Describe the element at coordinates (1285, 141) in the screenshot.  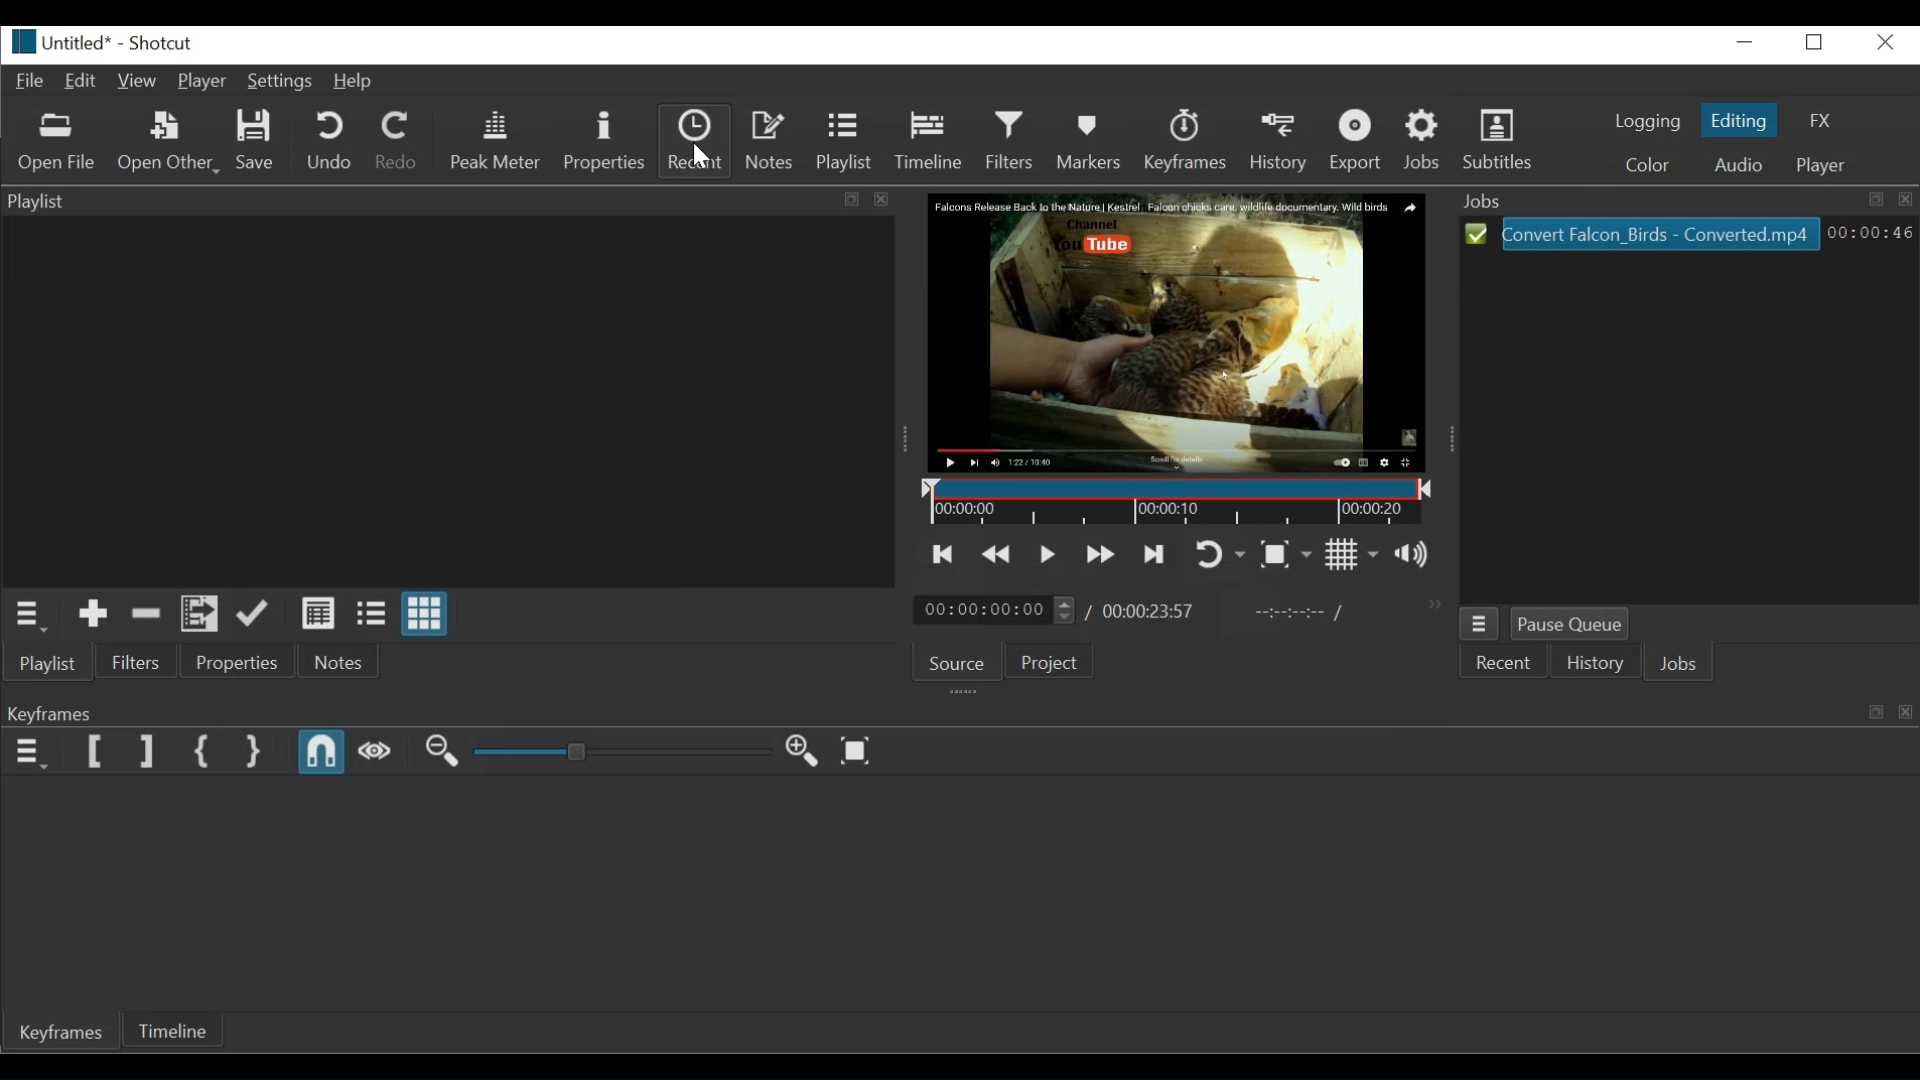
I see `History` at that location.